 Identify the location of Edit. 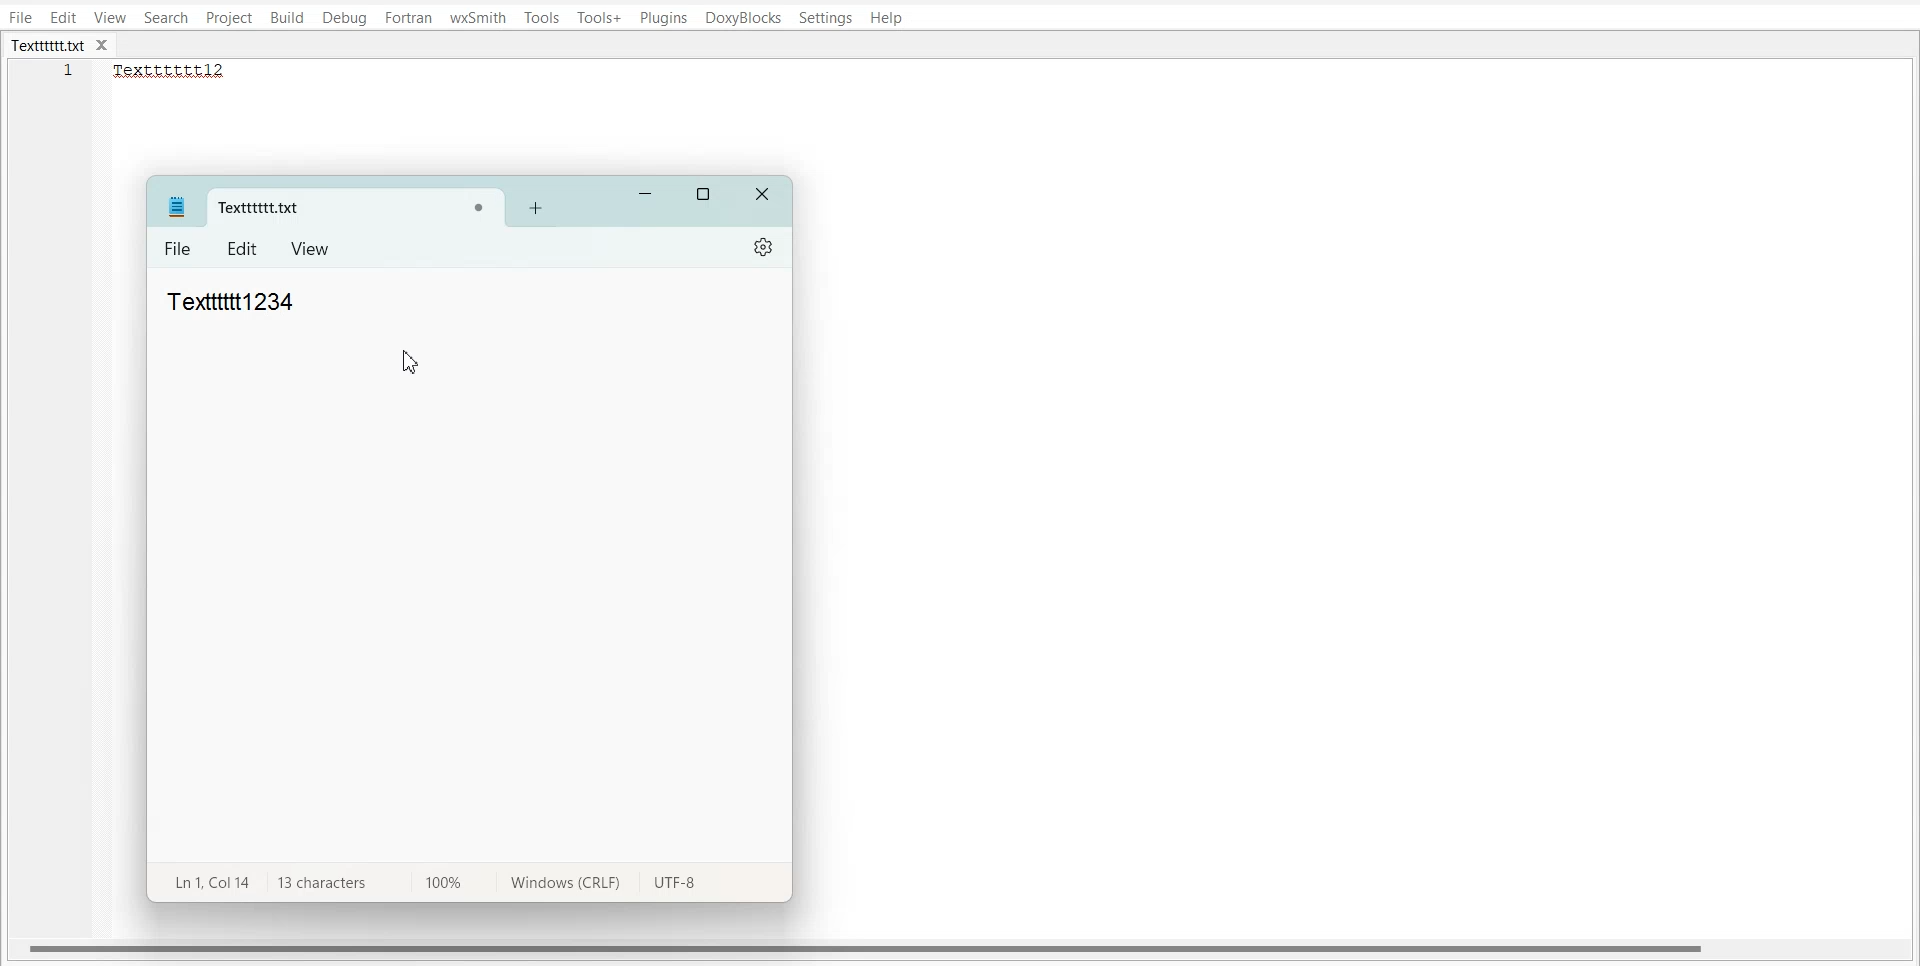
(63, 17).